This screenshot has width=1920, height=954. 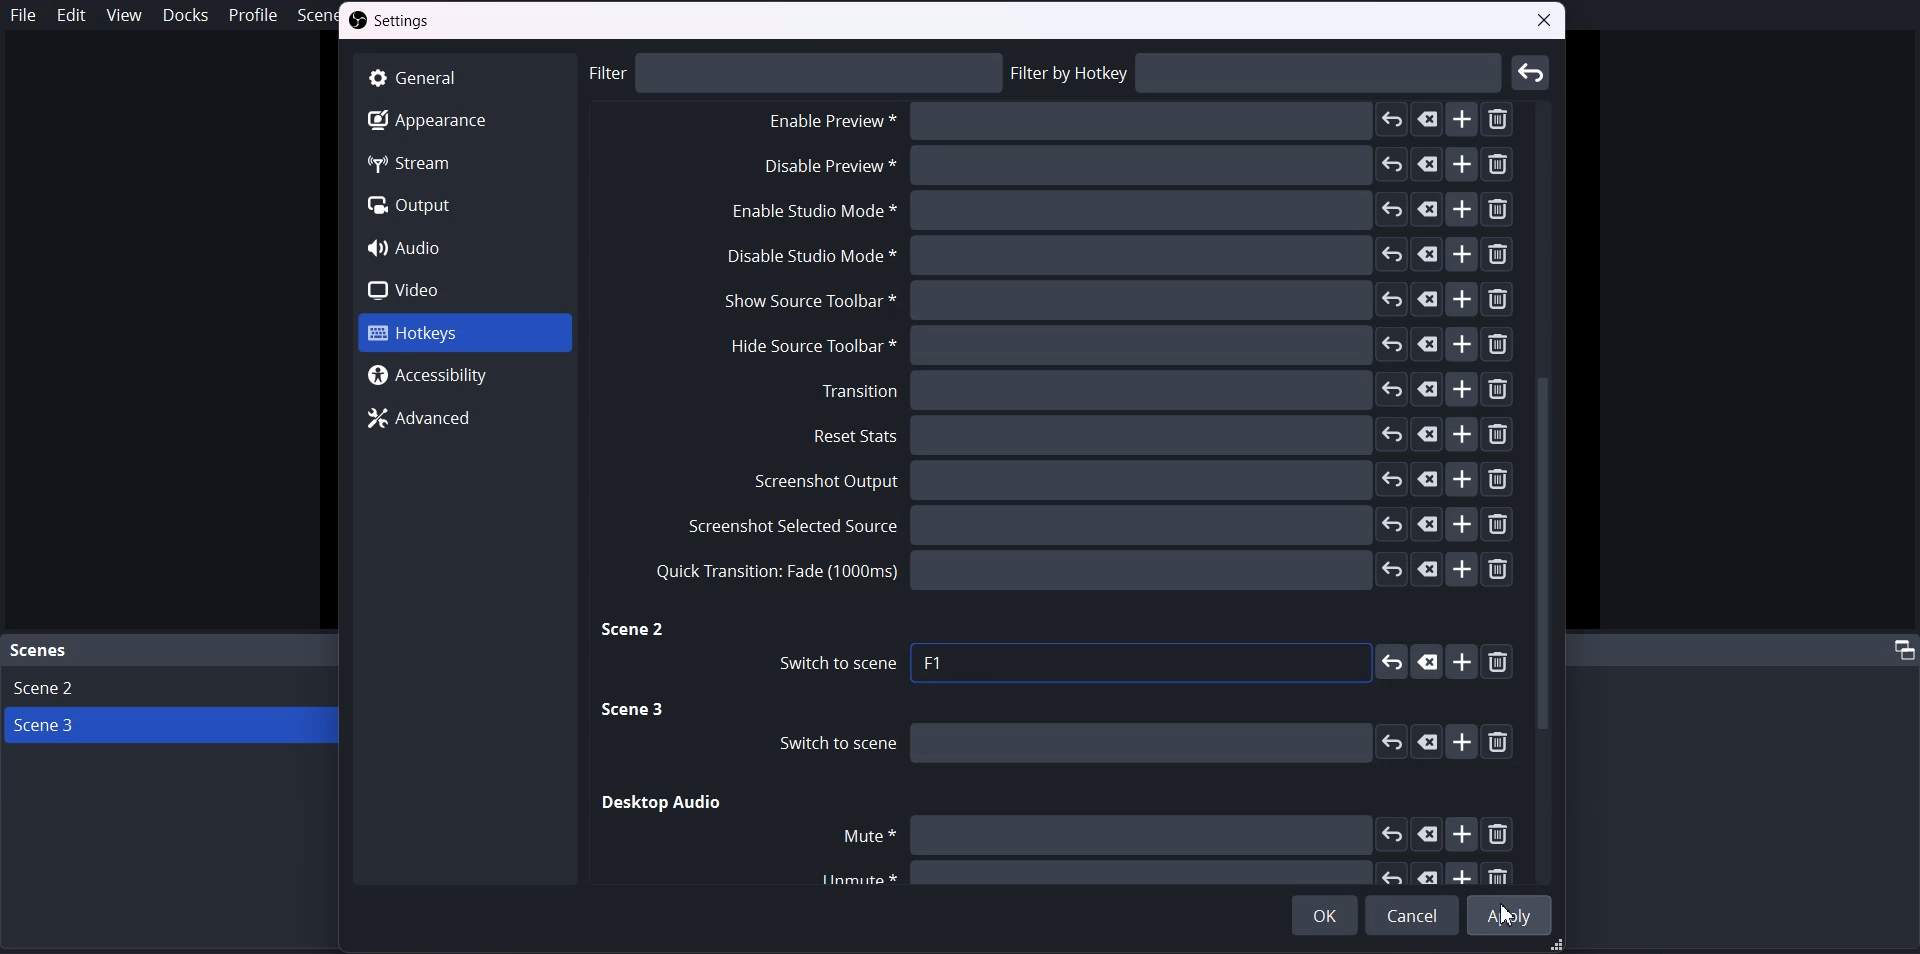 What do you see at coordinates (1511, 913) in the screenshot?
I see `Apply` at bounding box center [1511, 913].